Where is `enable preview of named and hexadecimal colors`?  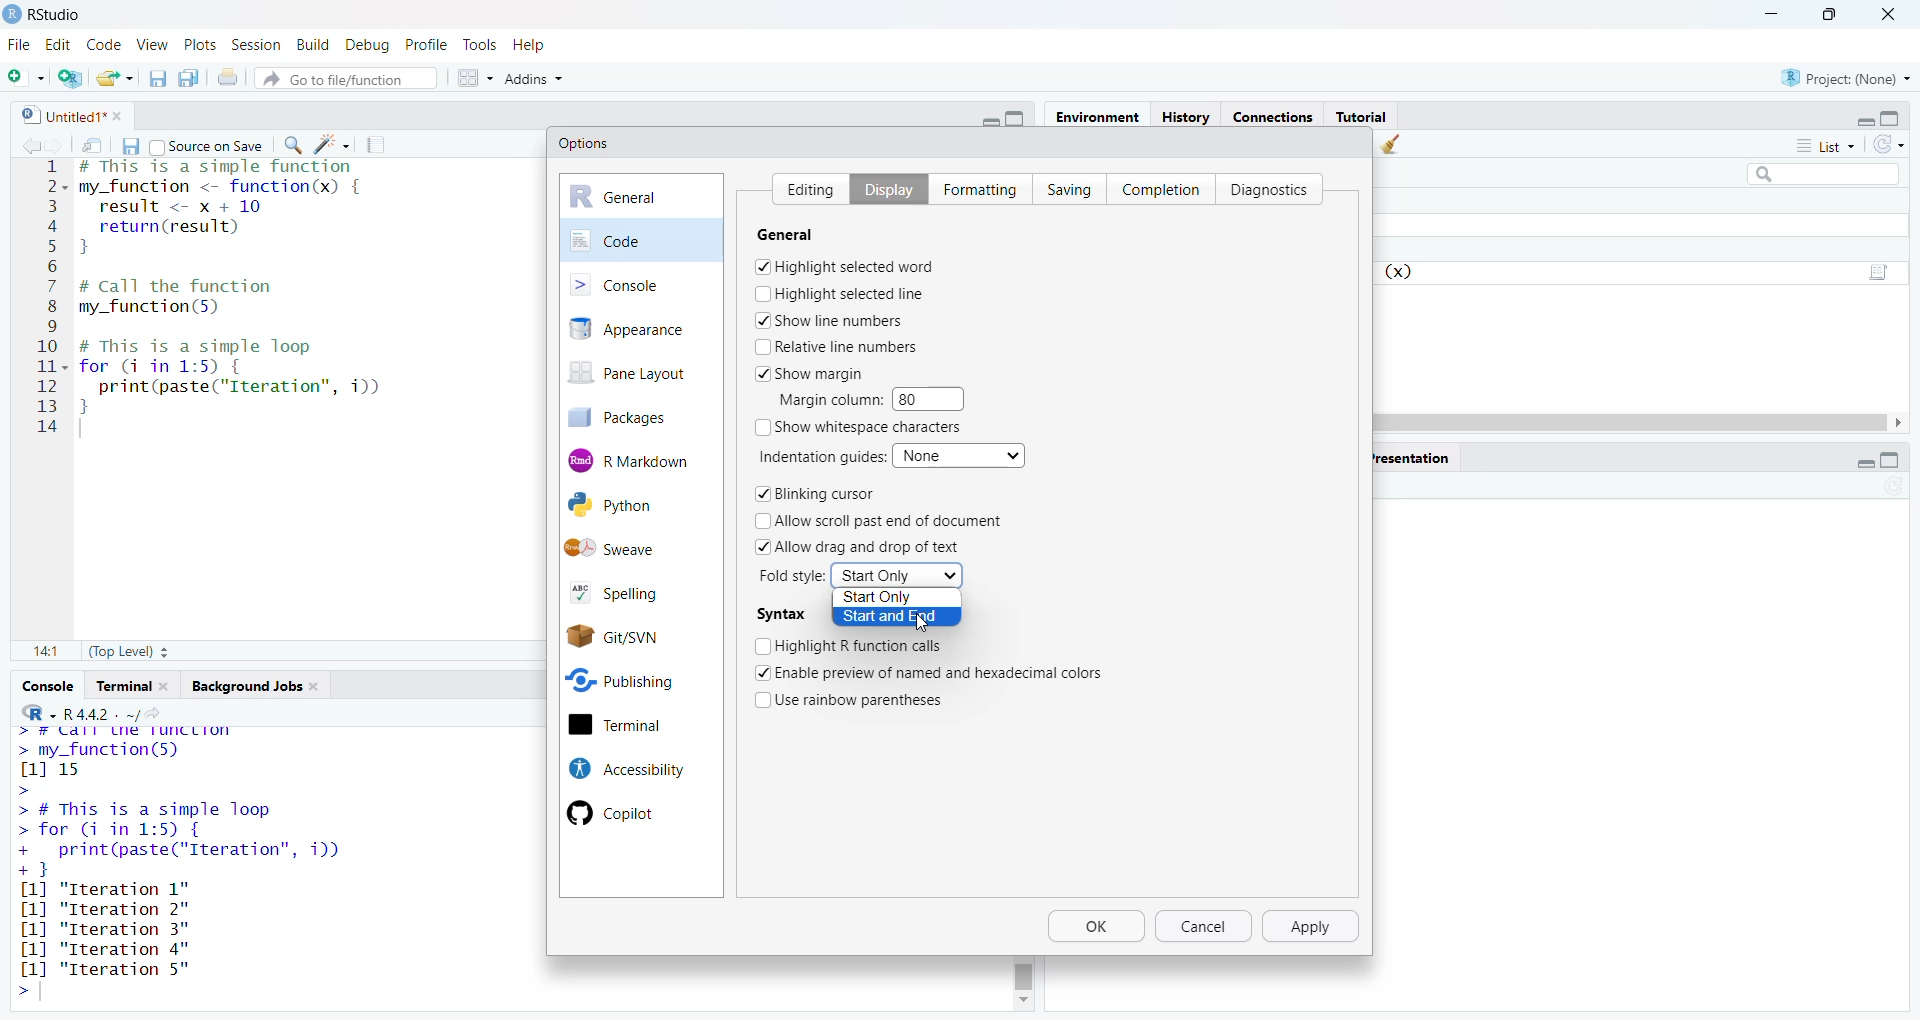 enable preview of named and hexadecimal colors is located at coordinates (943, 671).